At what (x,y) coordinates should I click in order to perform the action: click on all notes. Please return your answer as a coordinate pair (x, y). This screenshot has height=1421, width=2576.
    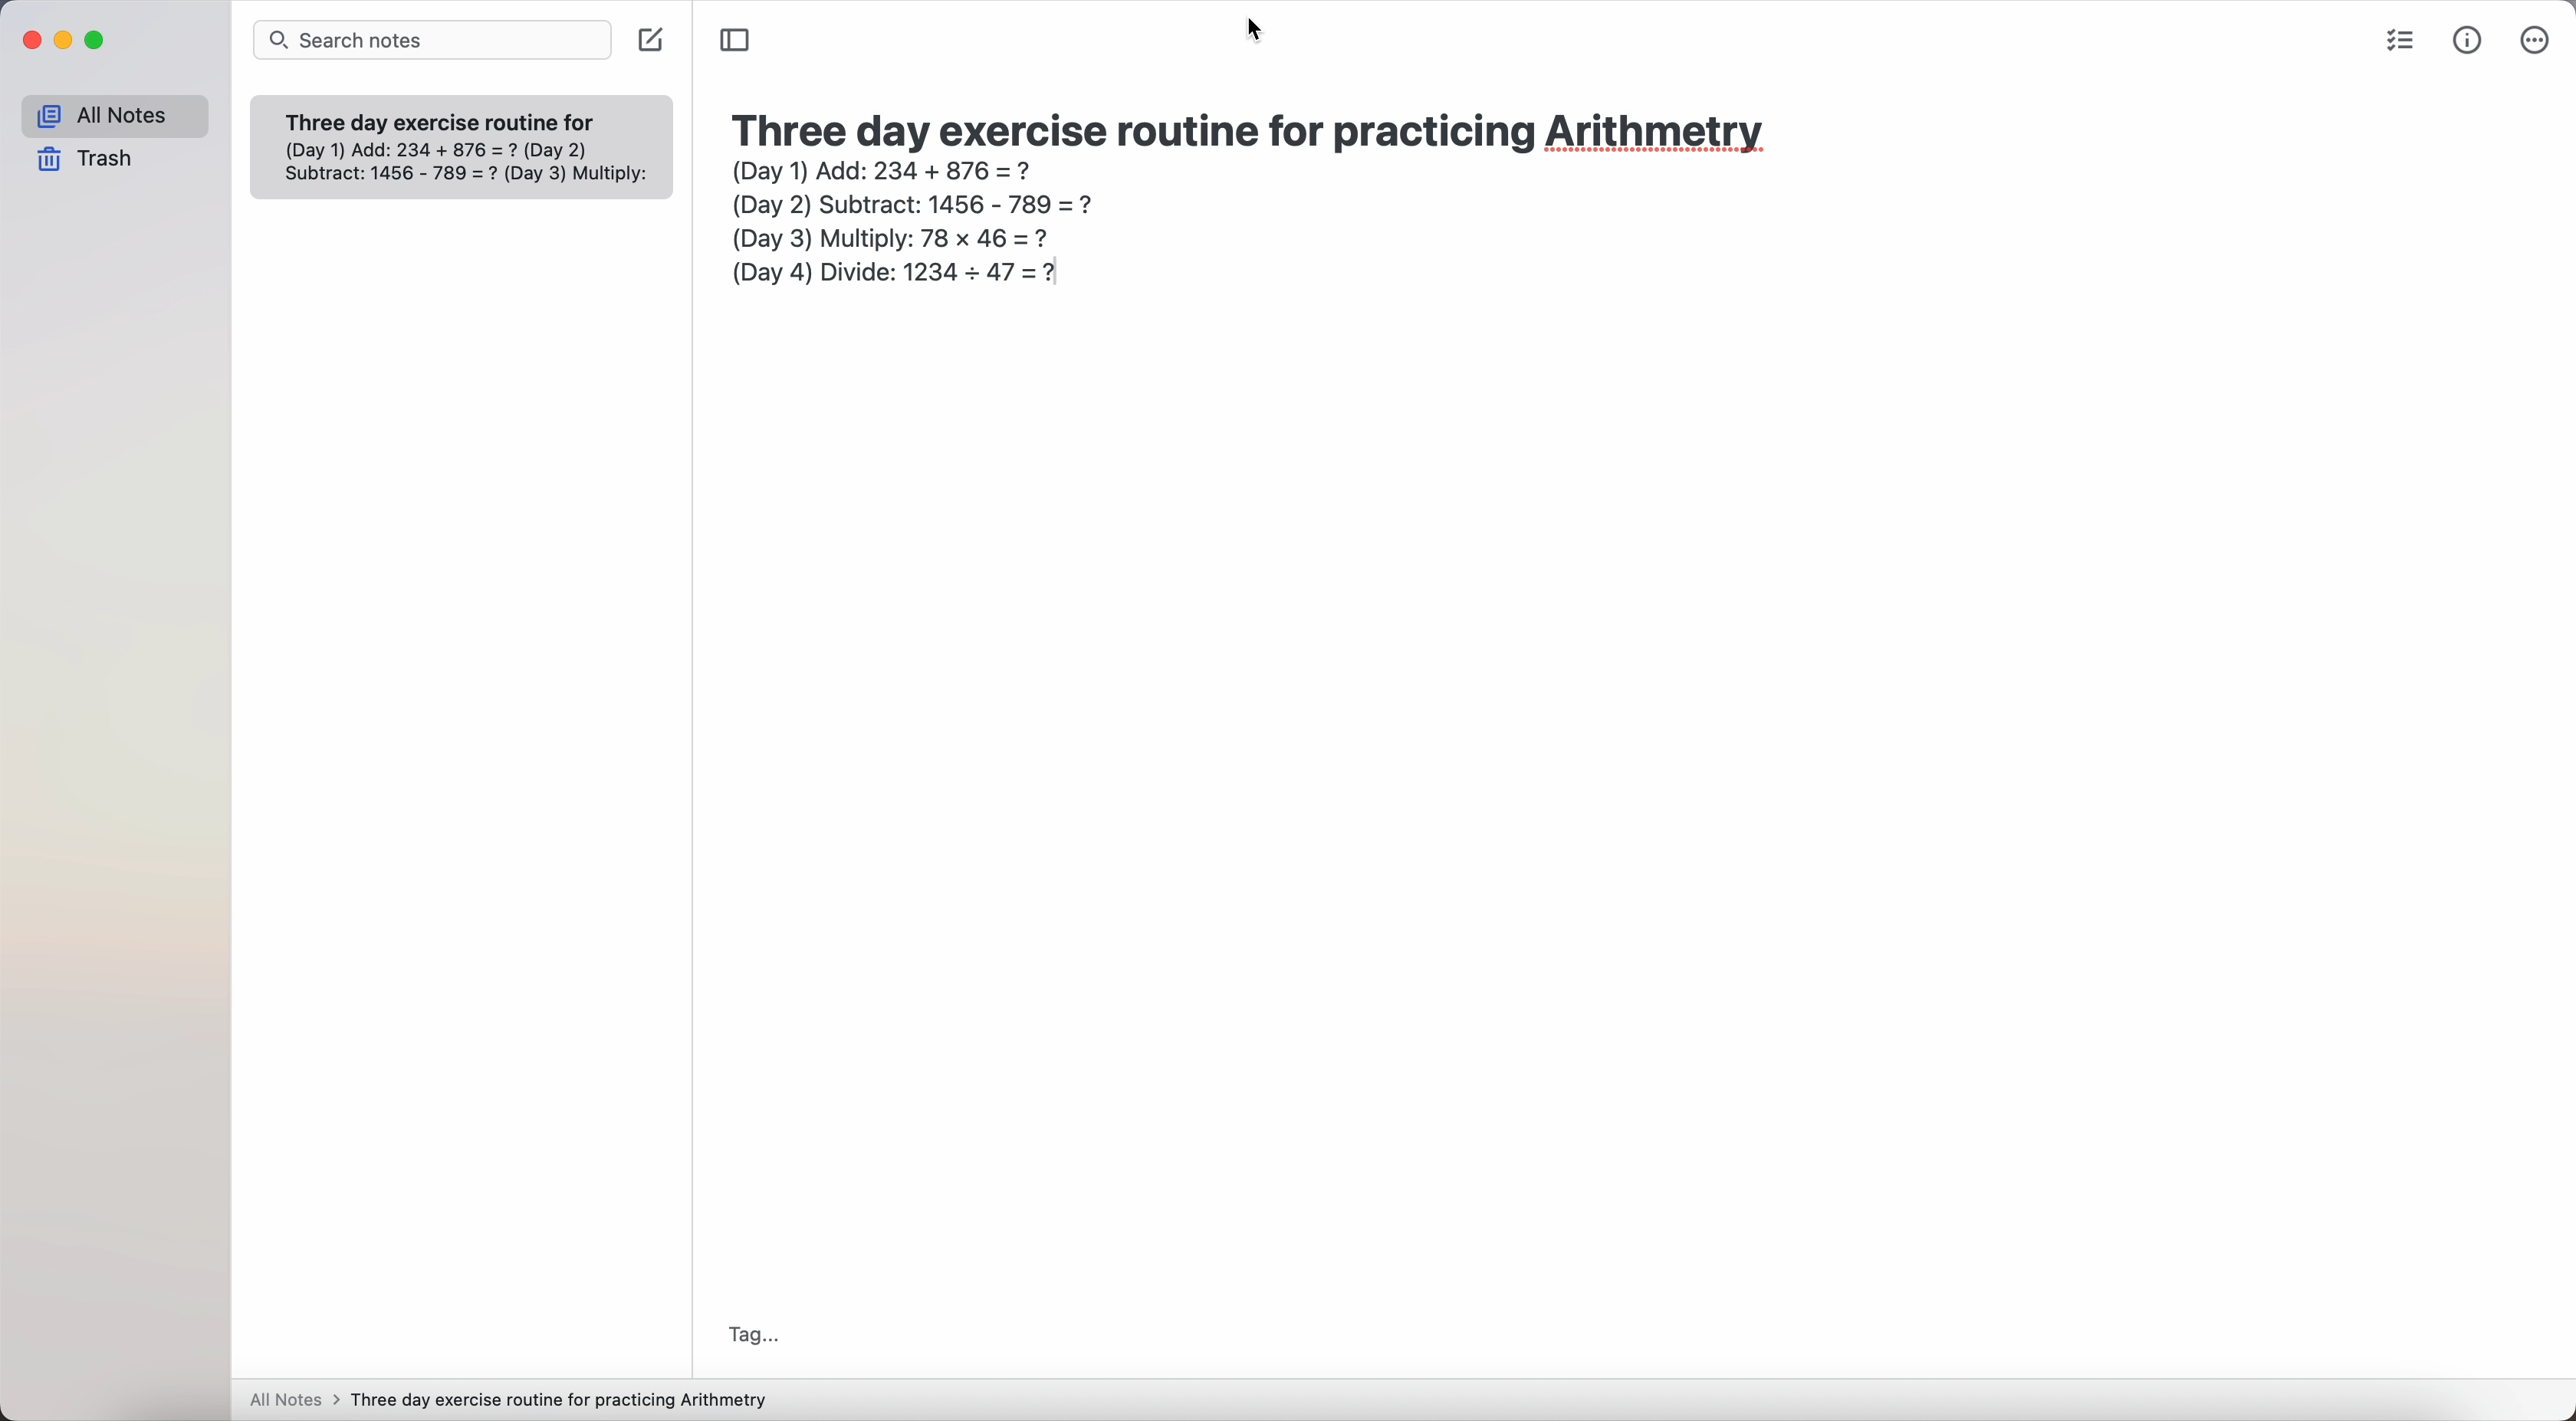
    Looking at the image, I should click on (118, 113).